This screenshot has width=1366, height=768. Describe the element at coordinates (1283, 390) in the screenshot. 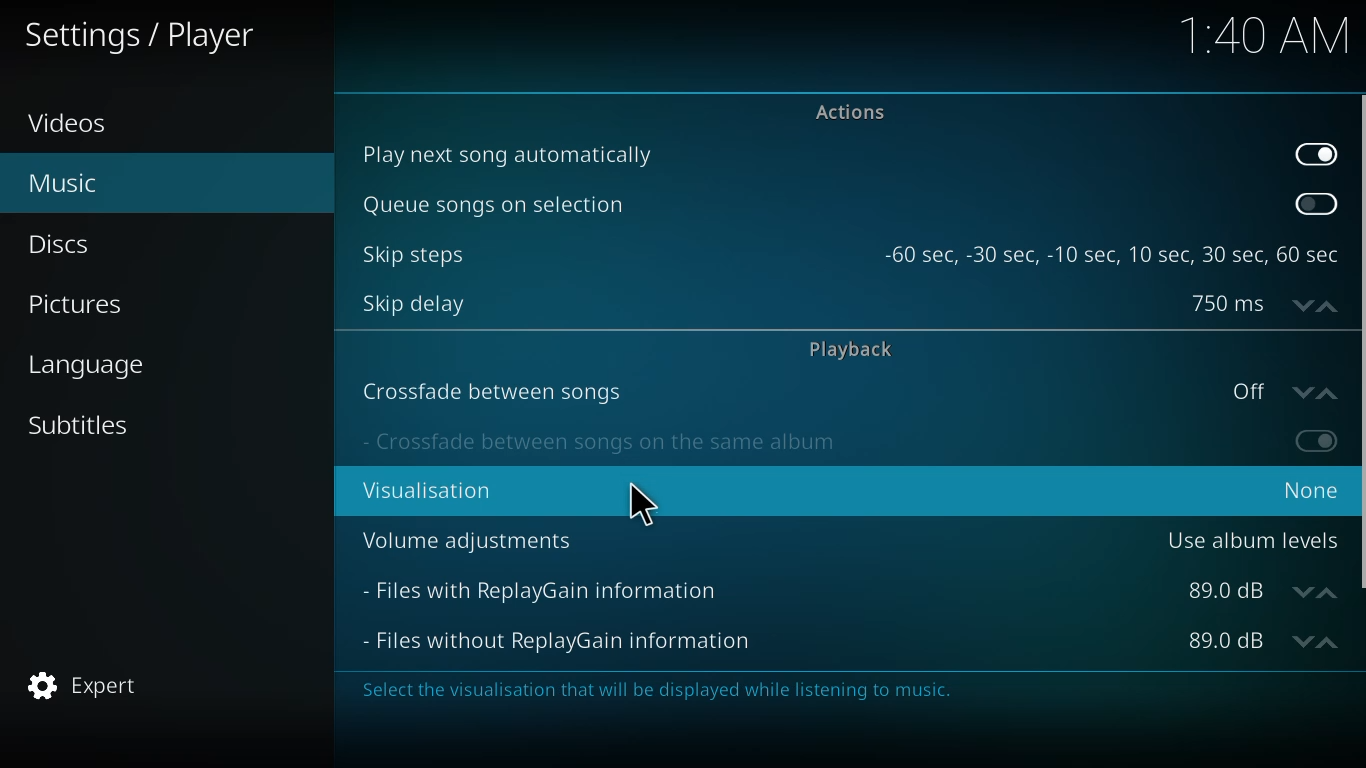

I see `off` at that location.